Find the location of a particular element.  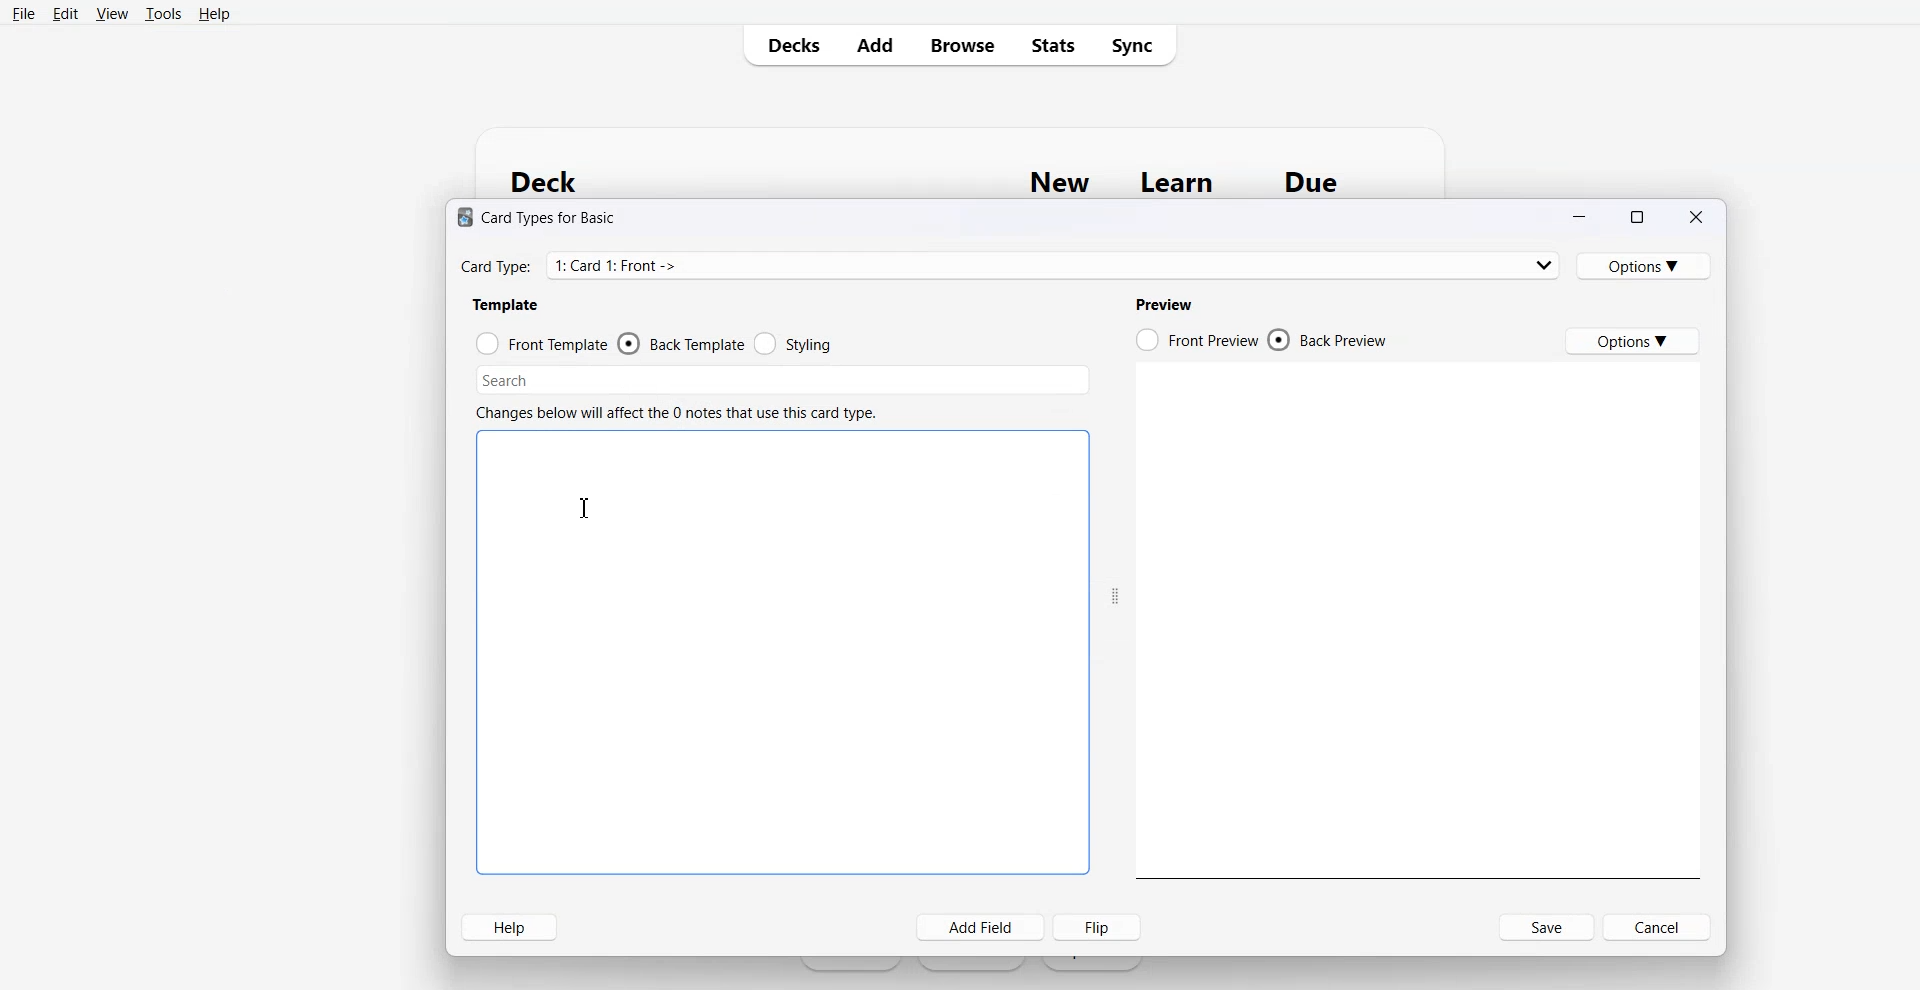

Decks is located at coordinates (787, 45).